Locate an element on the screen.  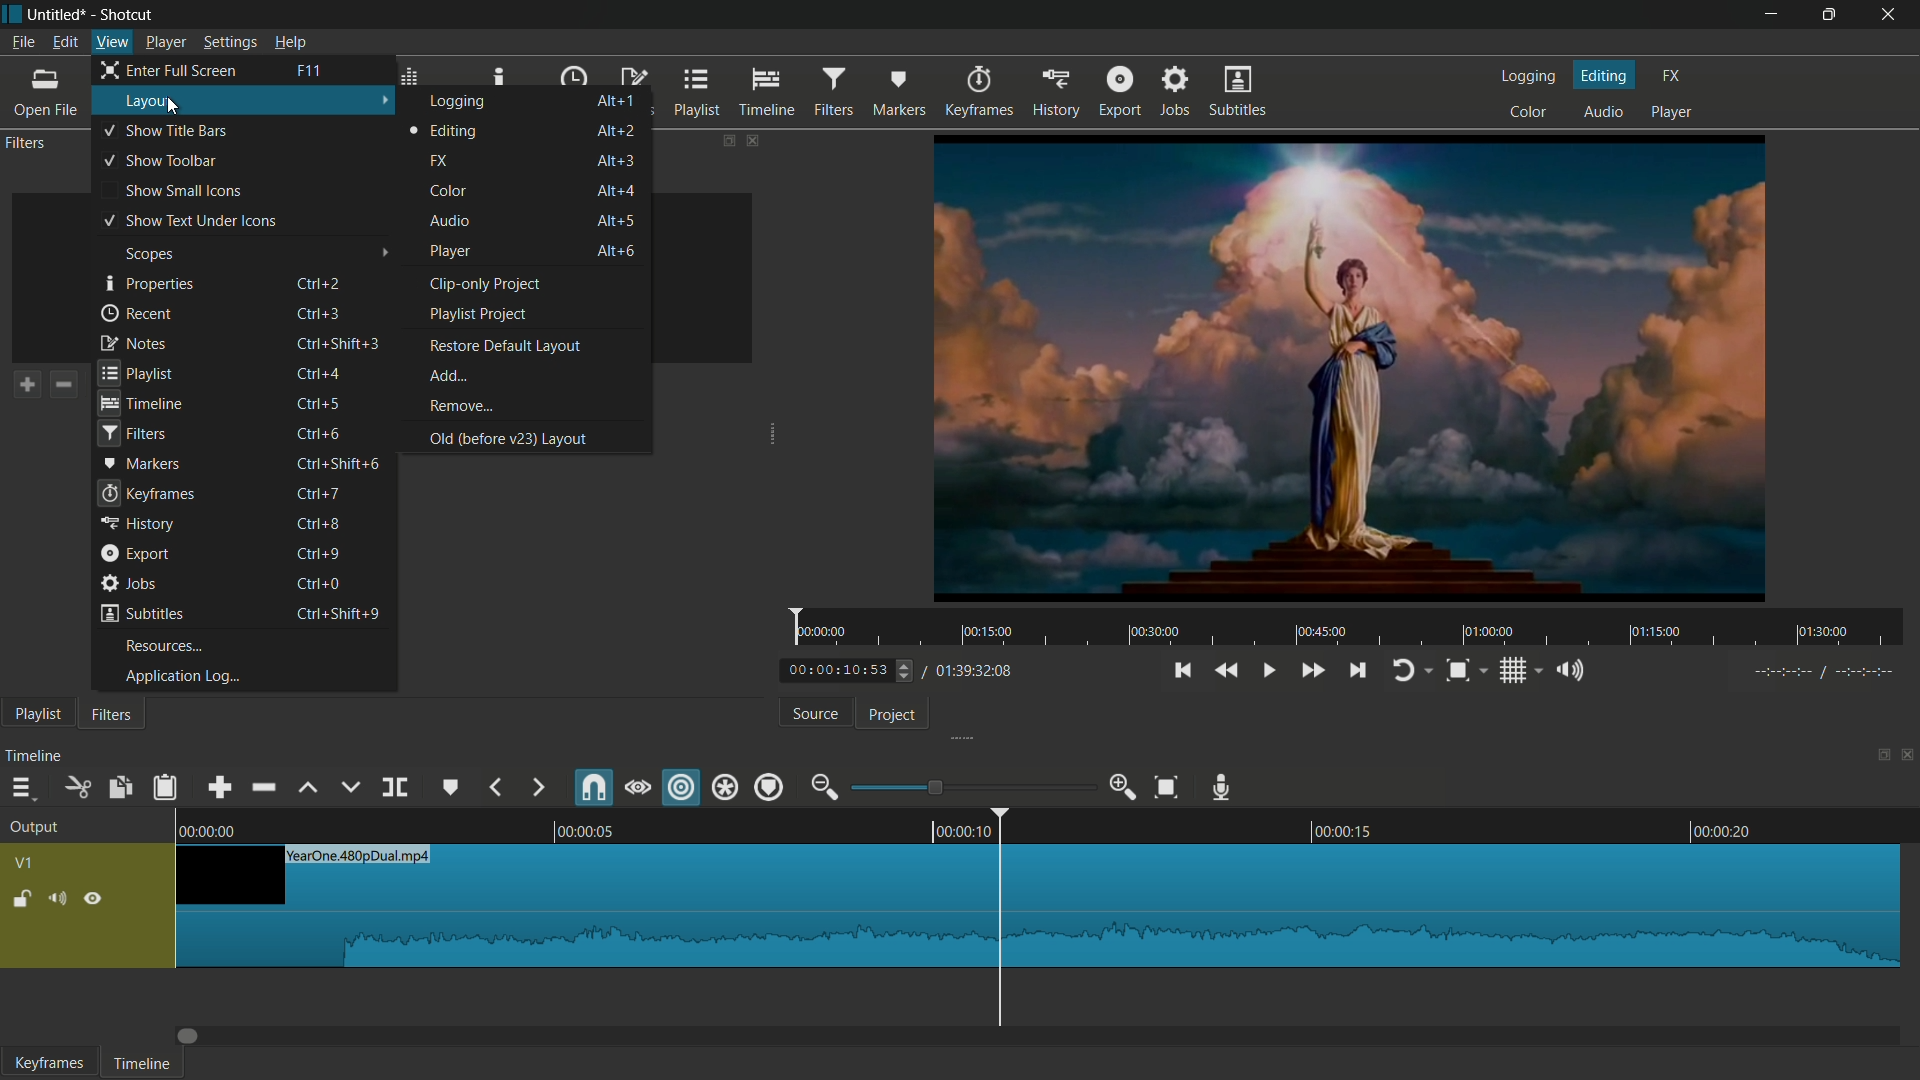
toggle play or pause is located at coordinates (1267, 671).